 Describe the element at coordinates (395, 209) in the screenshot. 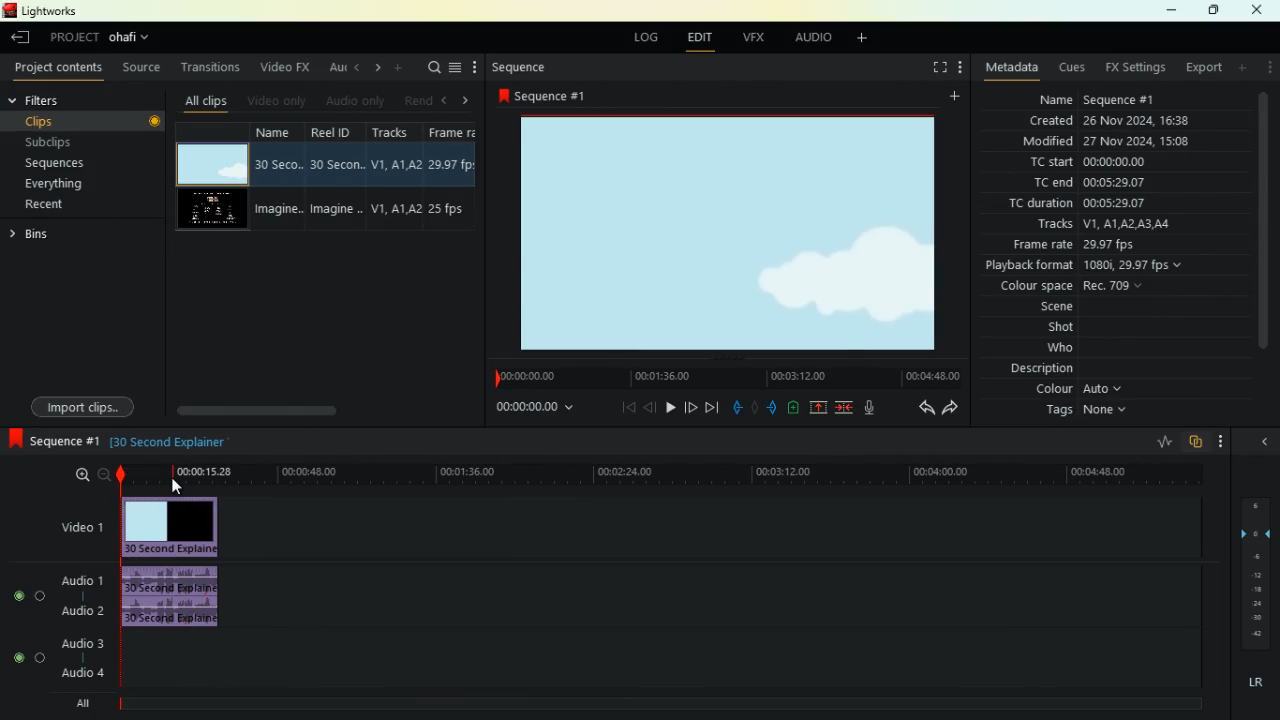

I see `V1,A1, A2` at that location.